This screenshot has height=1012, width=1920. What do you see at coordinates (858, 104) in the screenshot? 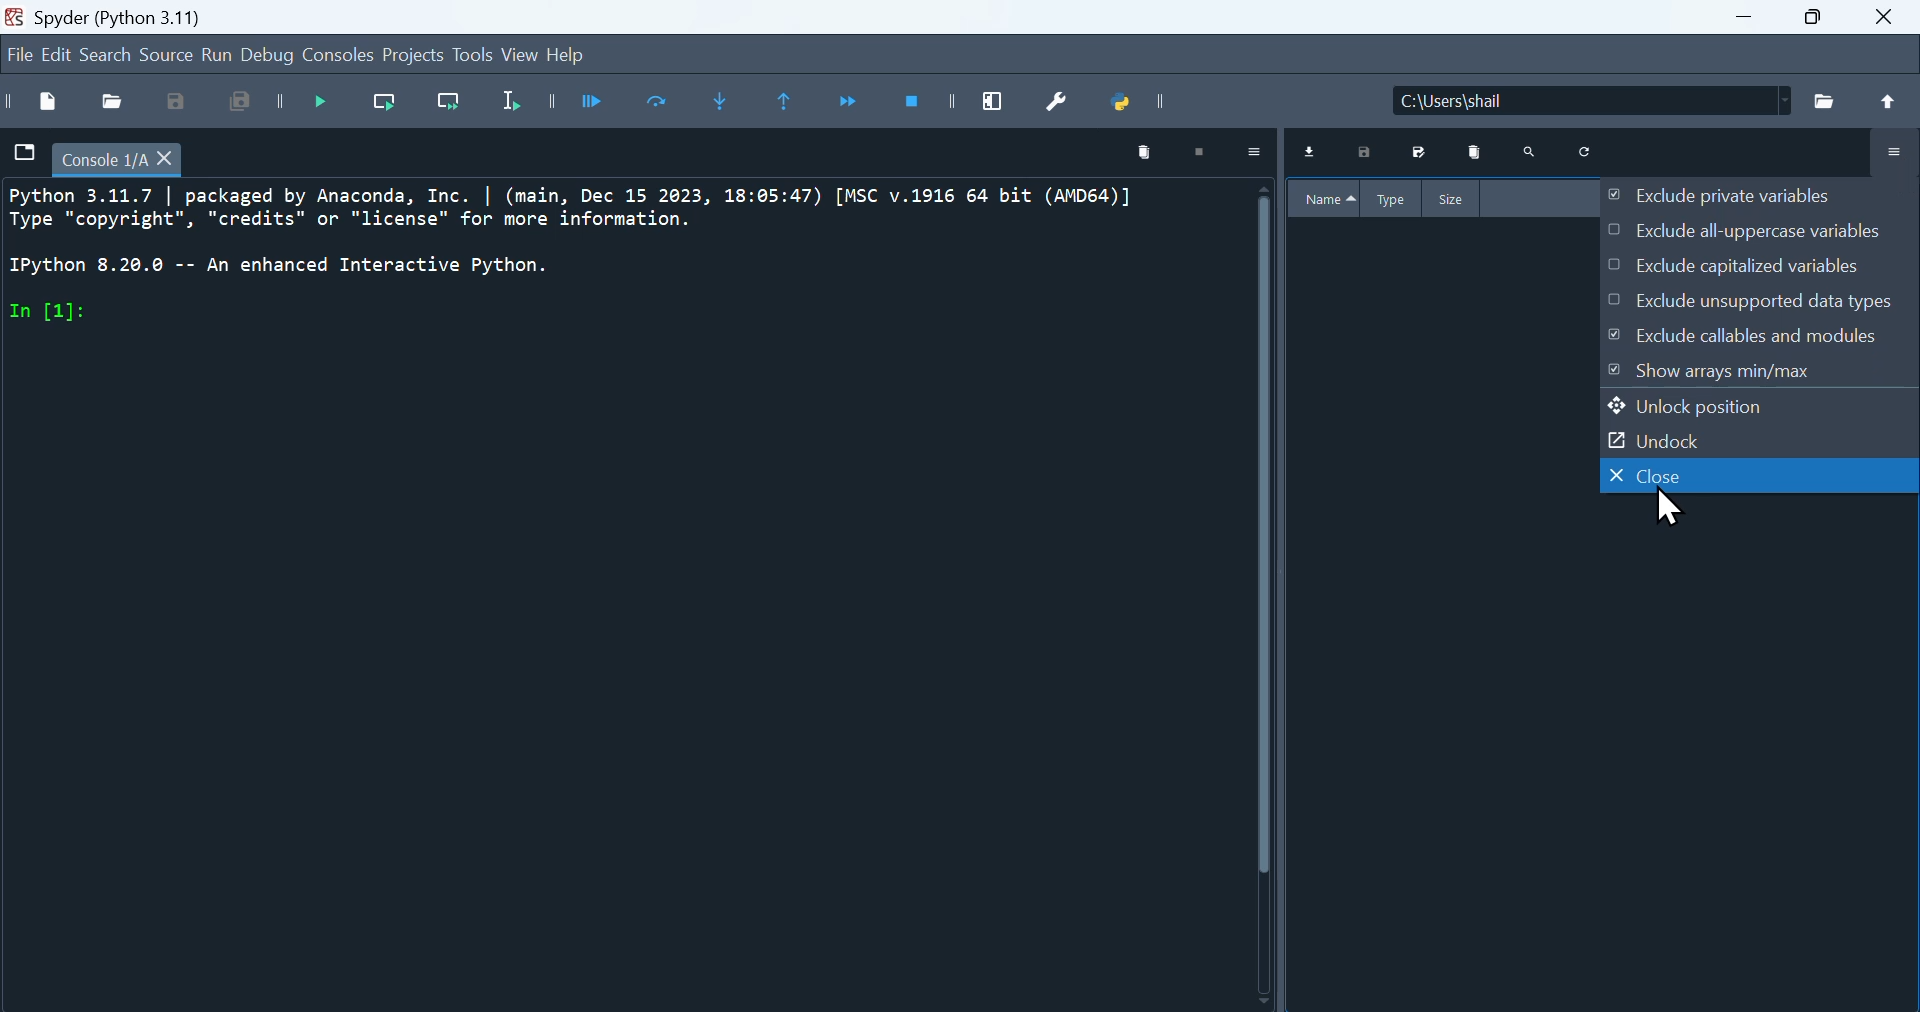
I see `Continue execution until next function returns` at bounding box center [858, 104].